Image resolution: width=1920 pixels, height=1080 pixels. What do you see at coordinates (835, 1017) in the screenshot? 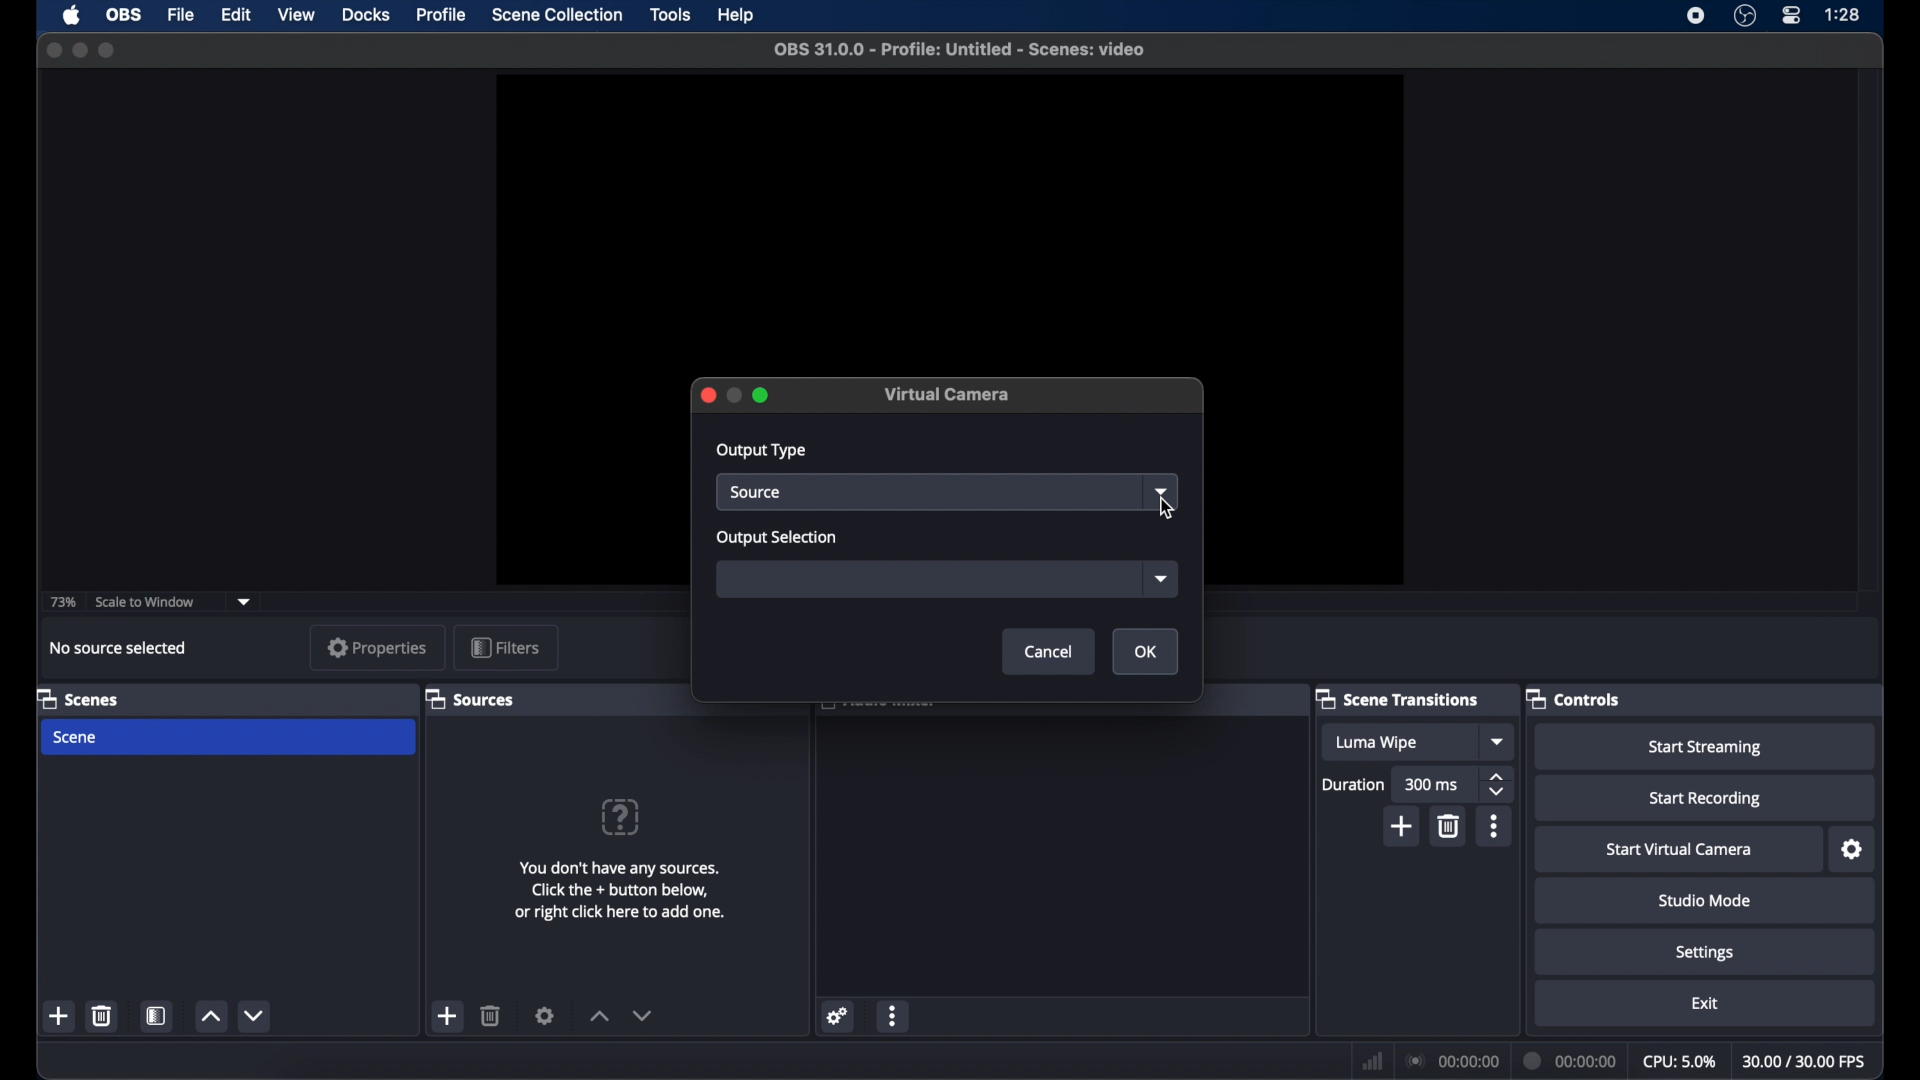
I see `settings` at bounding box center [835, 1017].